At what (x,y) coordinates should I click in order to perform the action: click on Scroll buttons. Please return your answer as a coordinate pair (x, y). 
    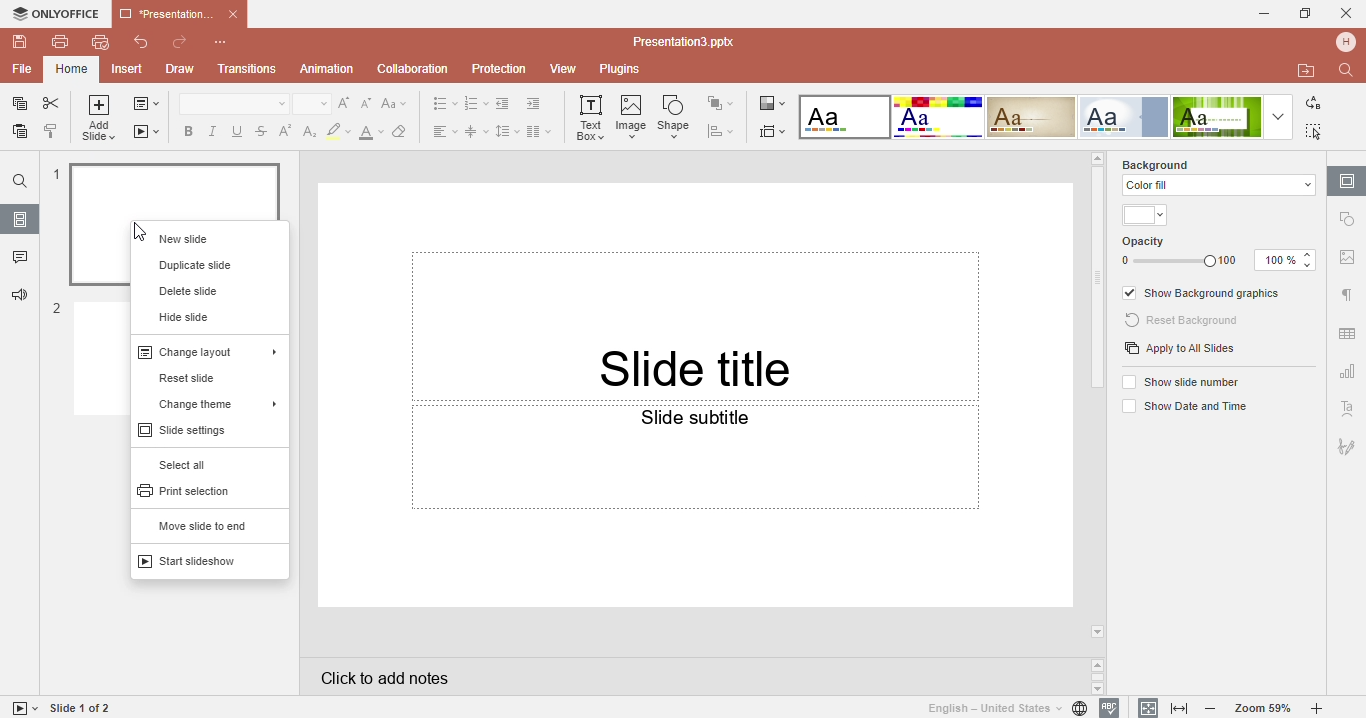
    Looking at the image, I should click on (1099, 676).